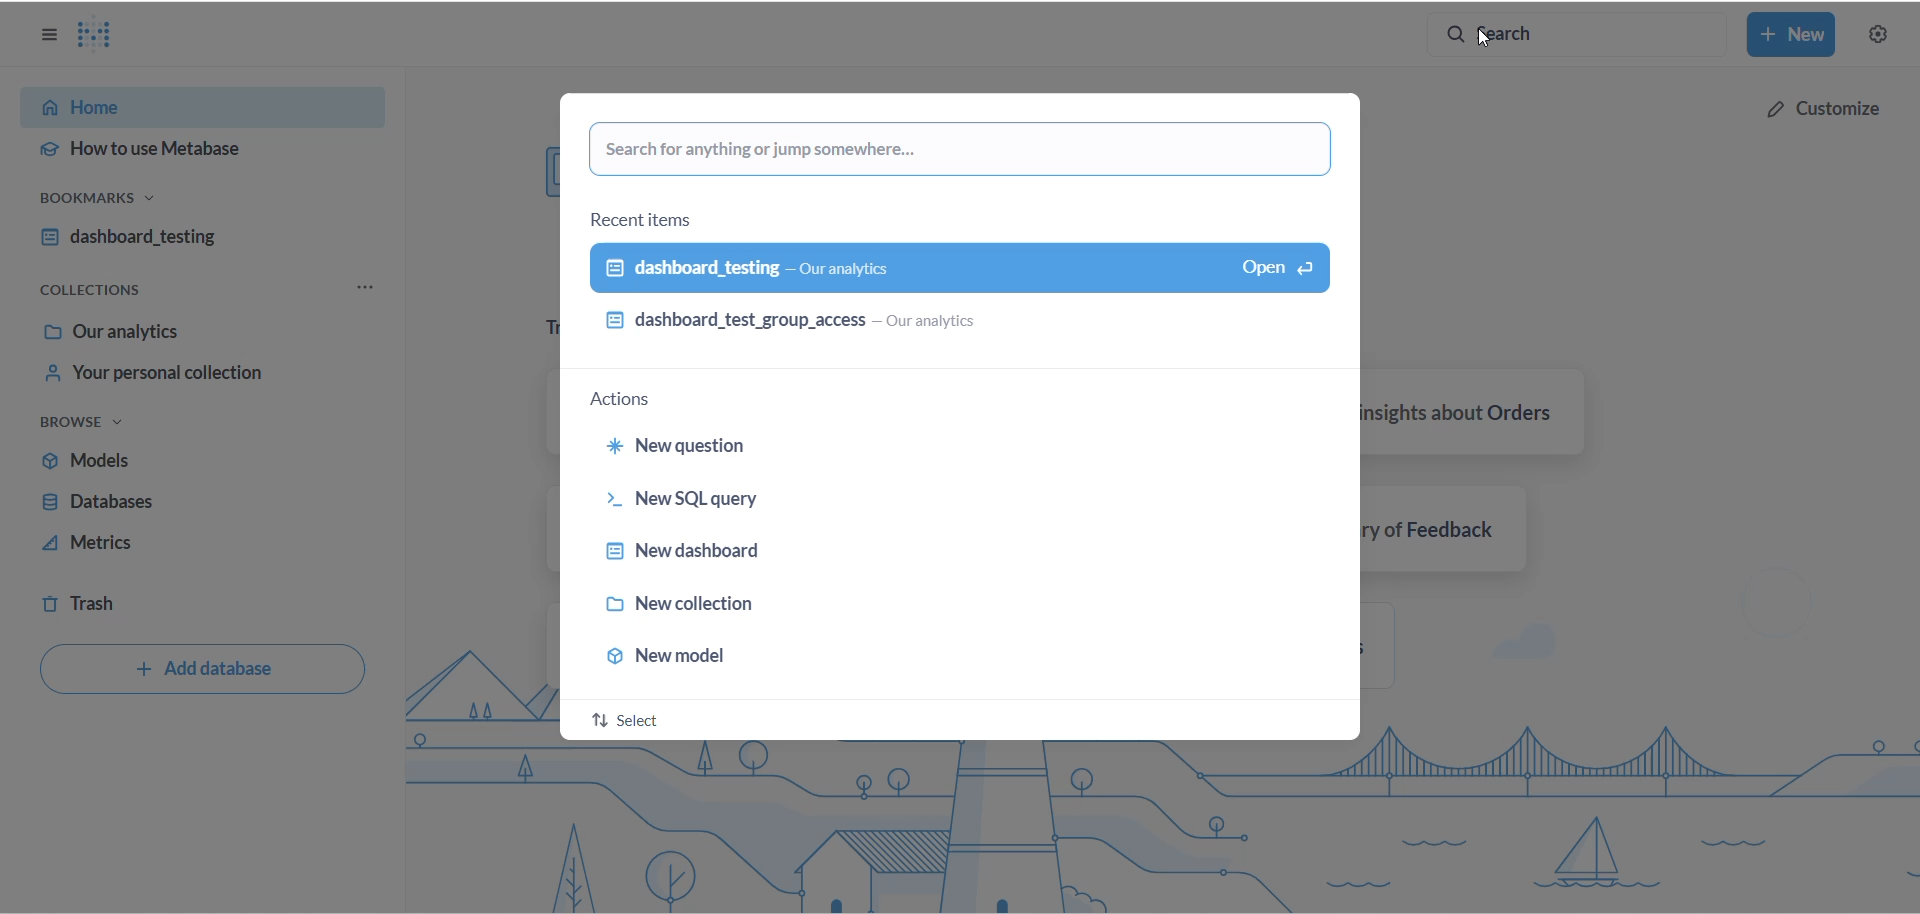 Image resolution: width=1920 pixels, height=914 pixels. What do you see at coordinates (191, 331) in the screenshot?
I see `our analytics folder` at bounding box center [191, 331].